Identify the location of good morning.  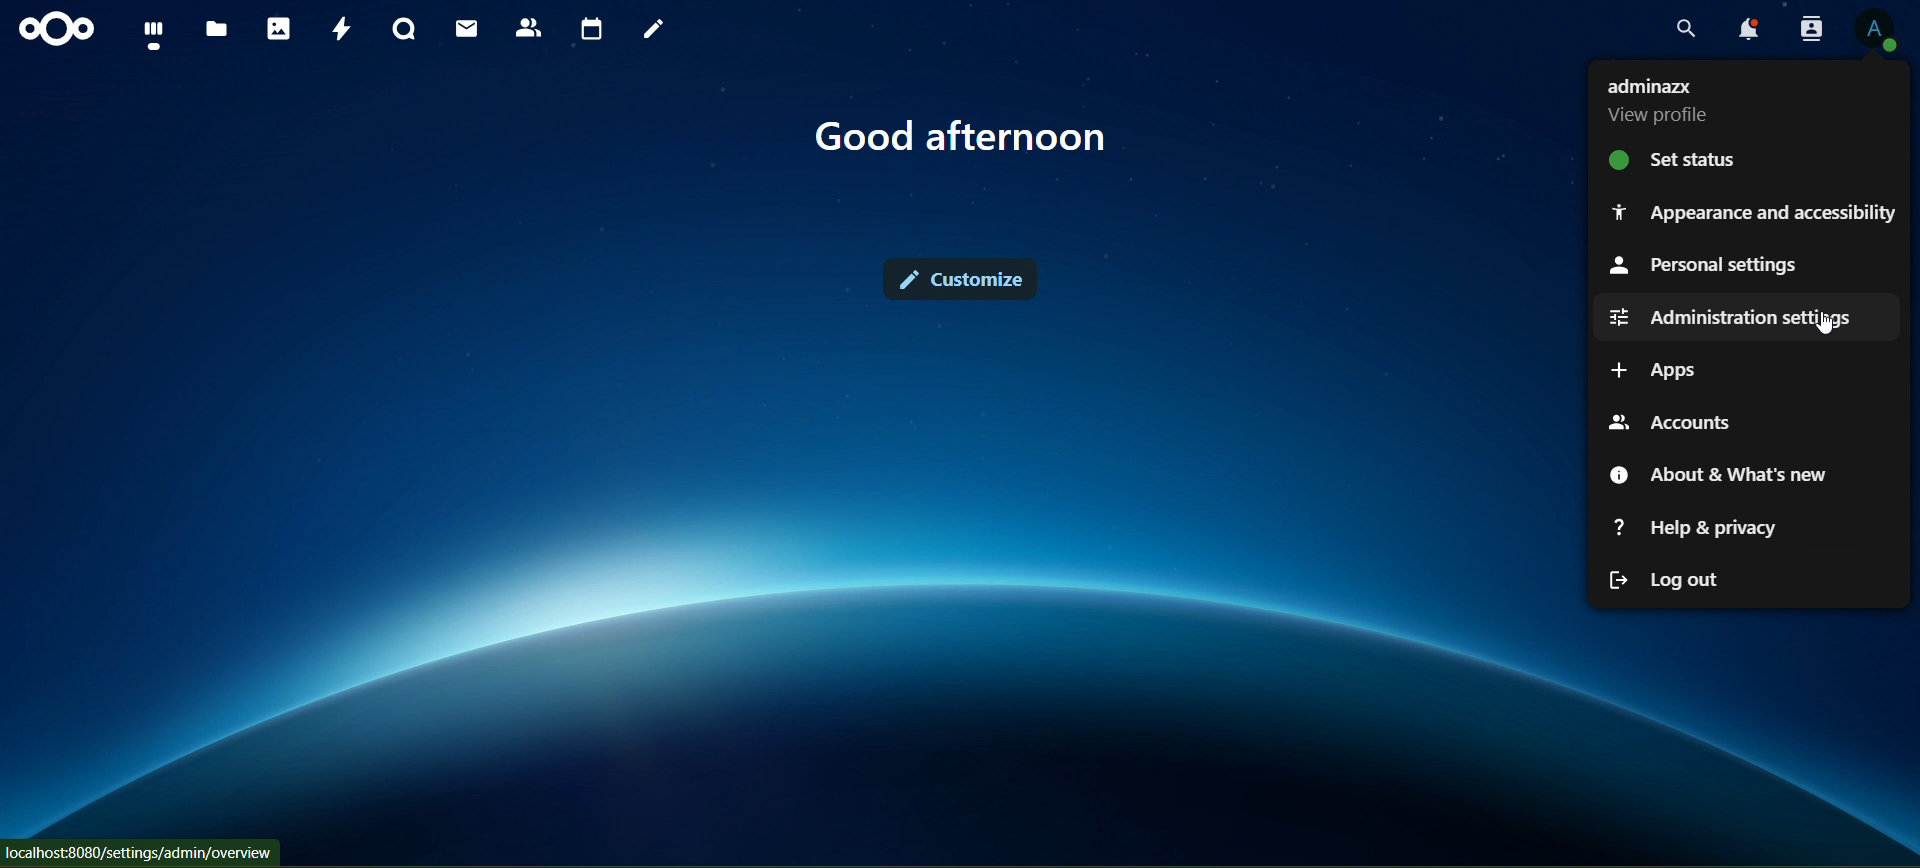
(965, 136).